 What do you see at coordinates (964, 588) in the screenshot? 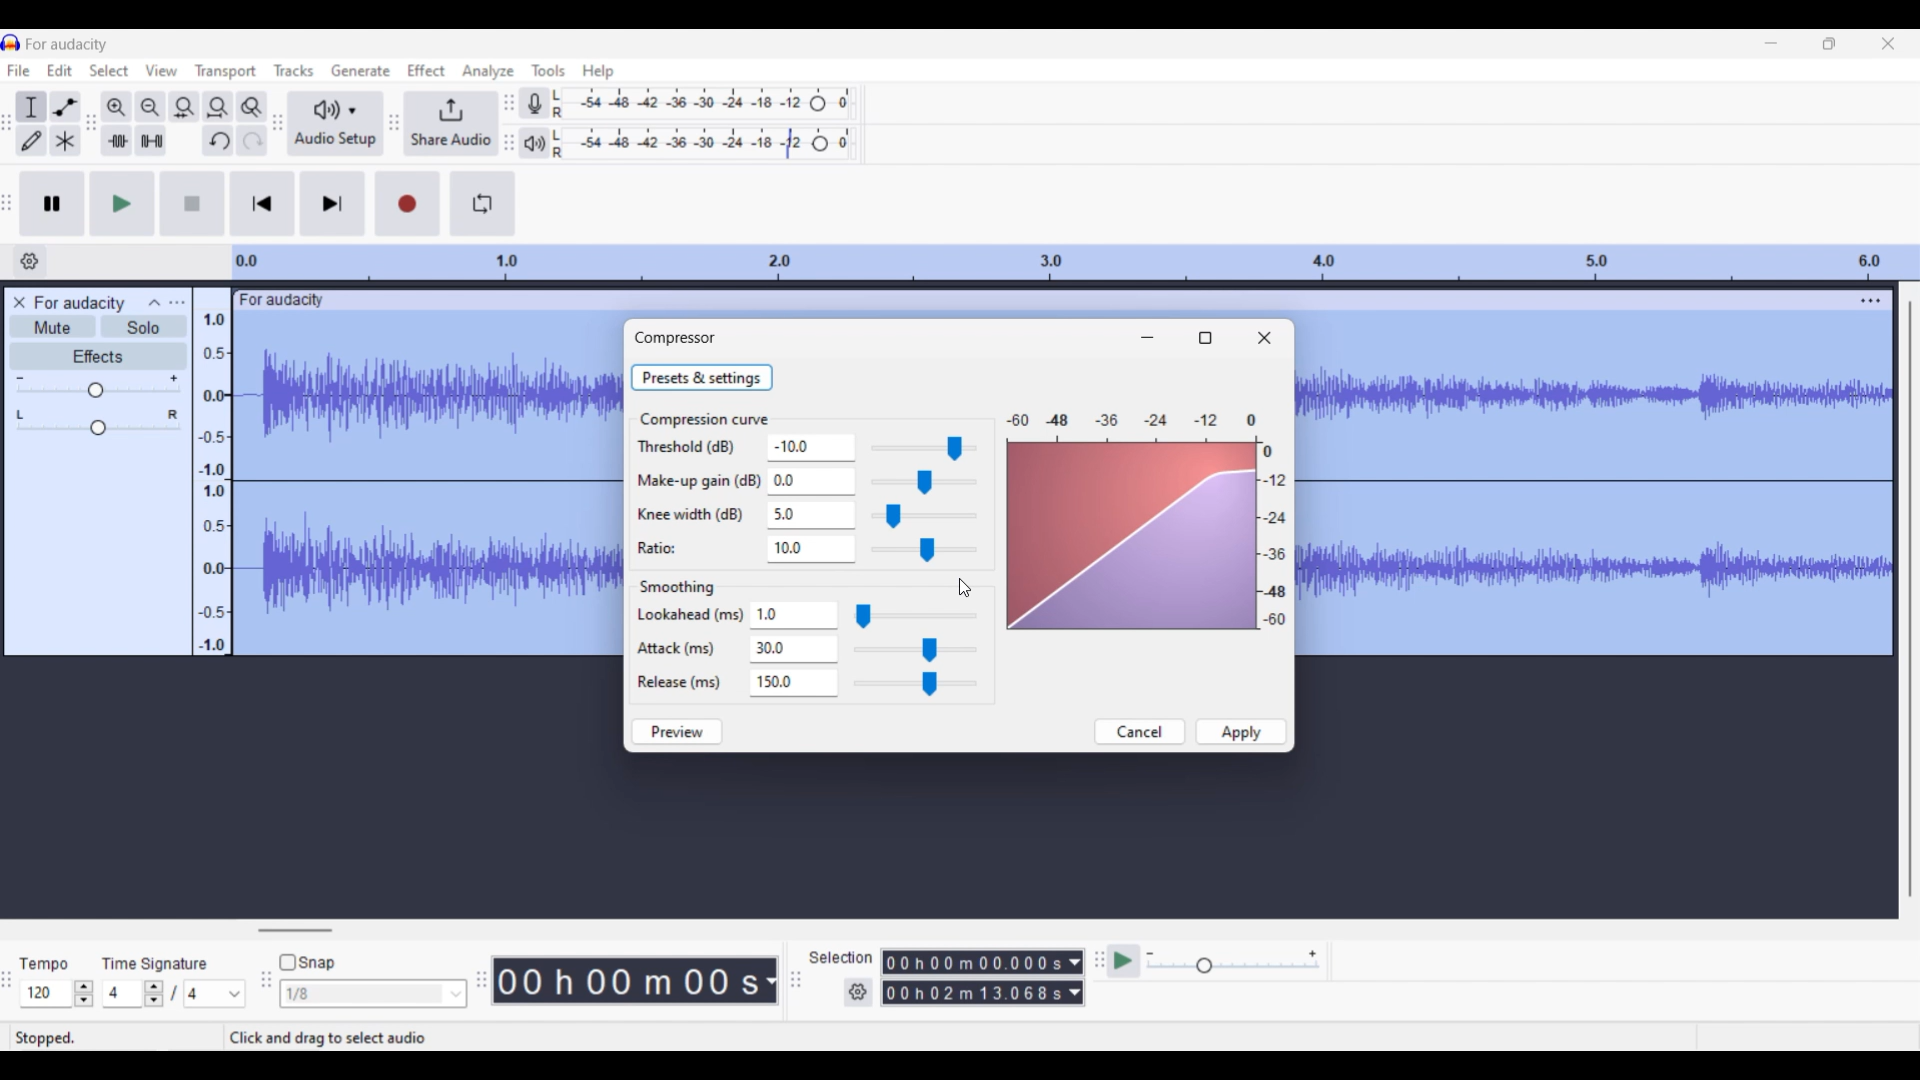
I see `Cursor position unchanged` at bounding box center [964, 588].